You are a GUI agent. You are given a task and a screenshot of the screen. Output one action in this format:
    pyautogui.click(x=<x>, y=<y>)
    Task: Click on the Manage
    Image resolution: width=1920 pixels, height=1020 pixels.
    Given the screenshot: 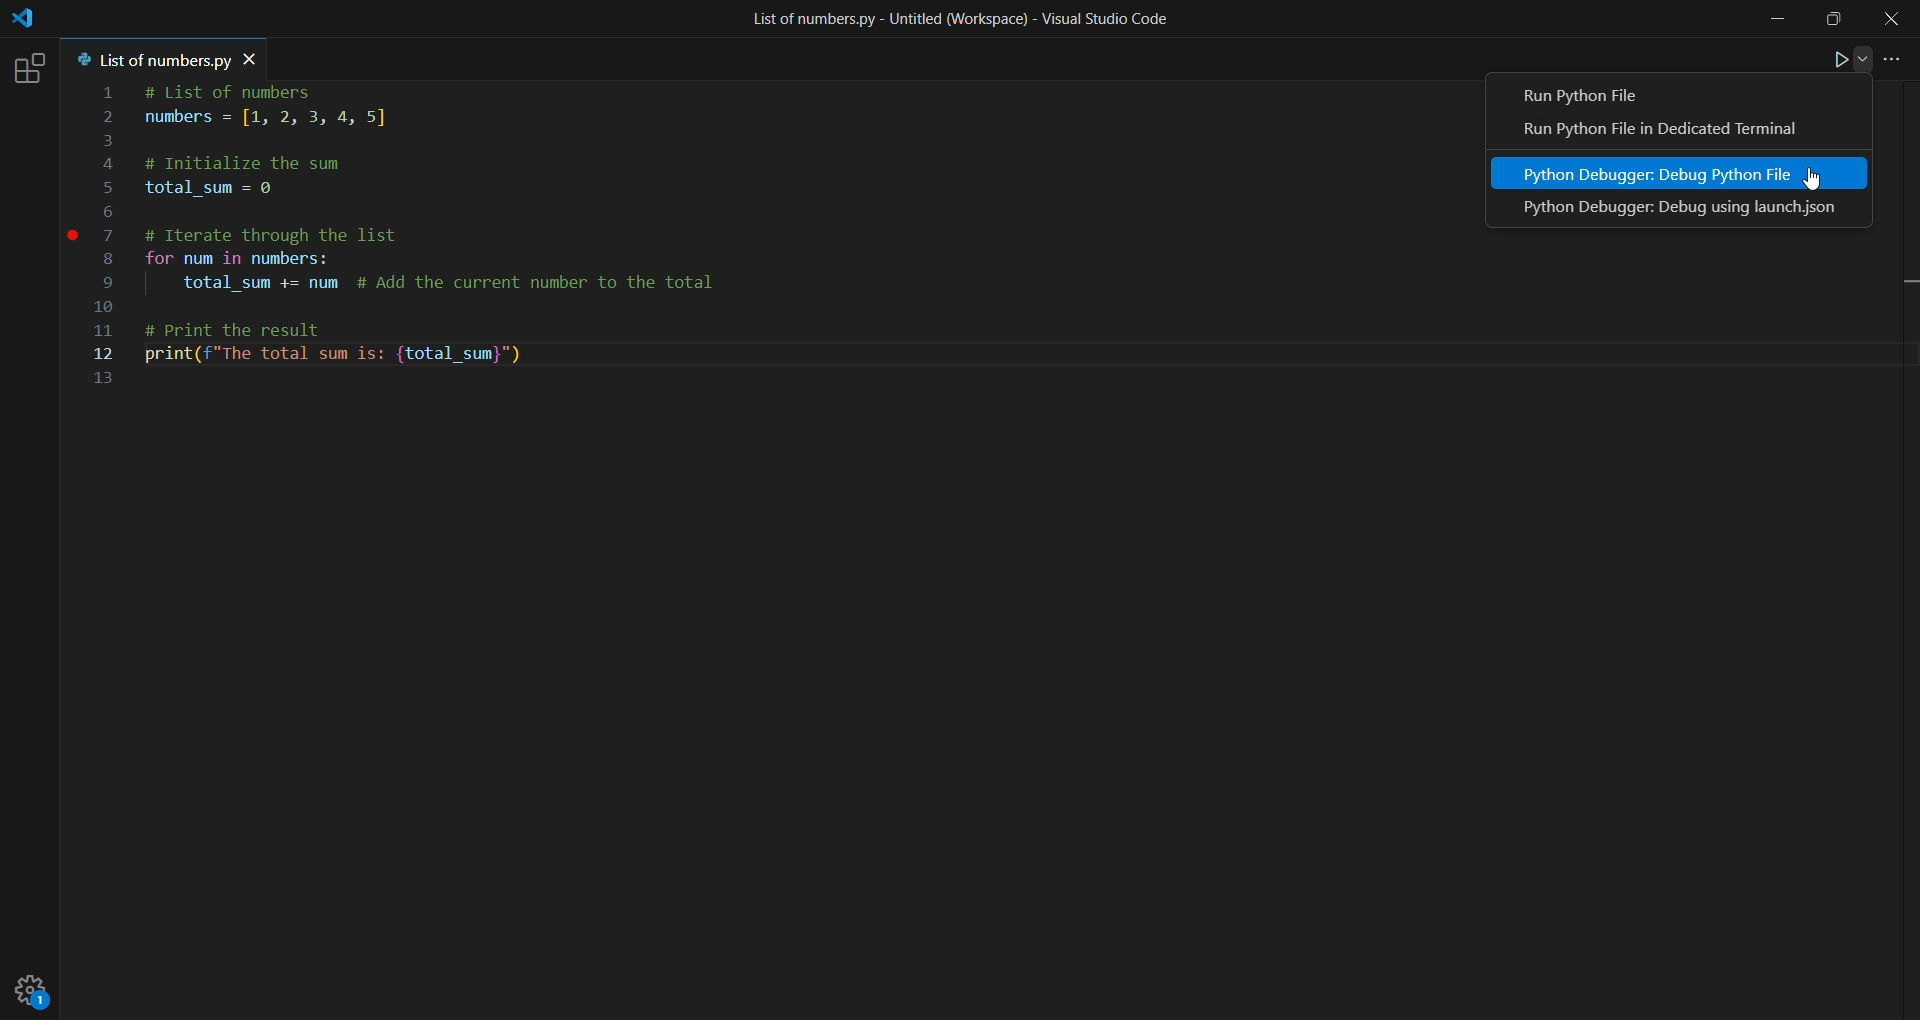 What is the action you would take?
    pyautogui.click(x=35, y=990)
    